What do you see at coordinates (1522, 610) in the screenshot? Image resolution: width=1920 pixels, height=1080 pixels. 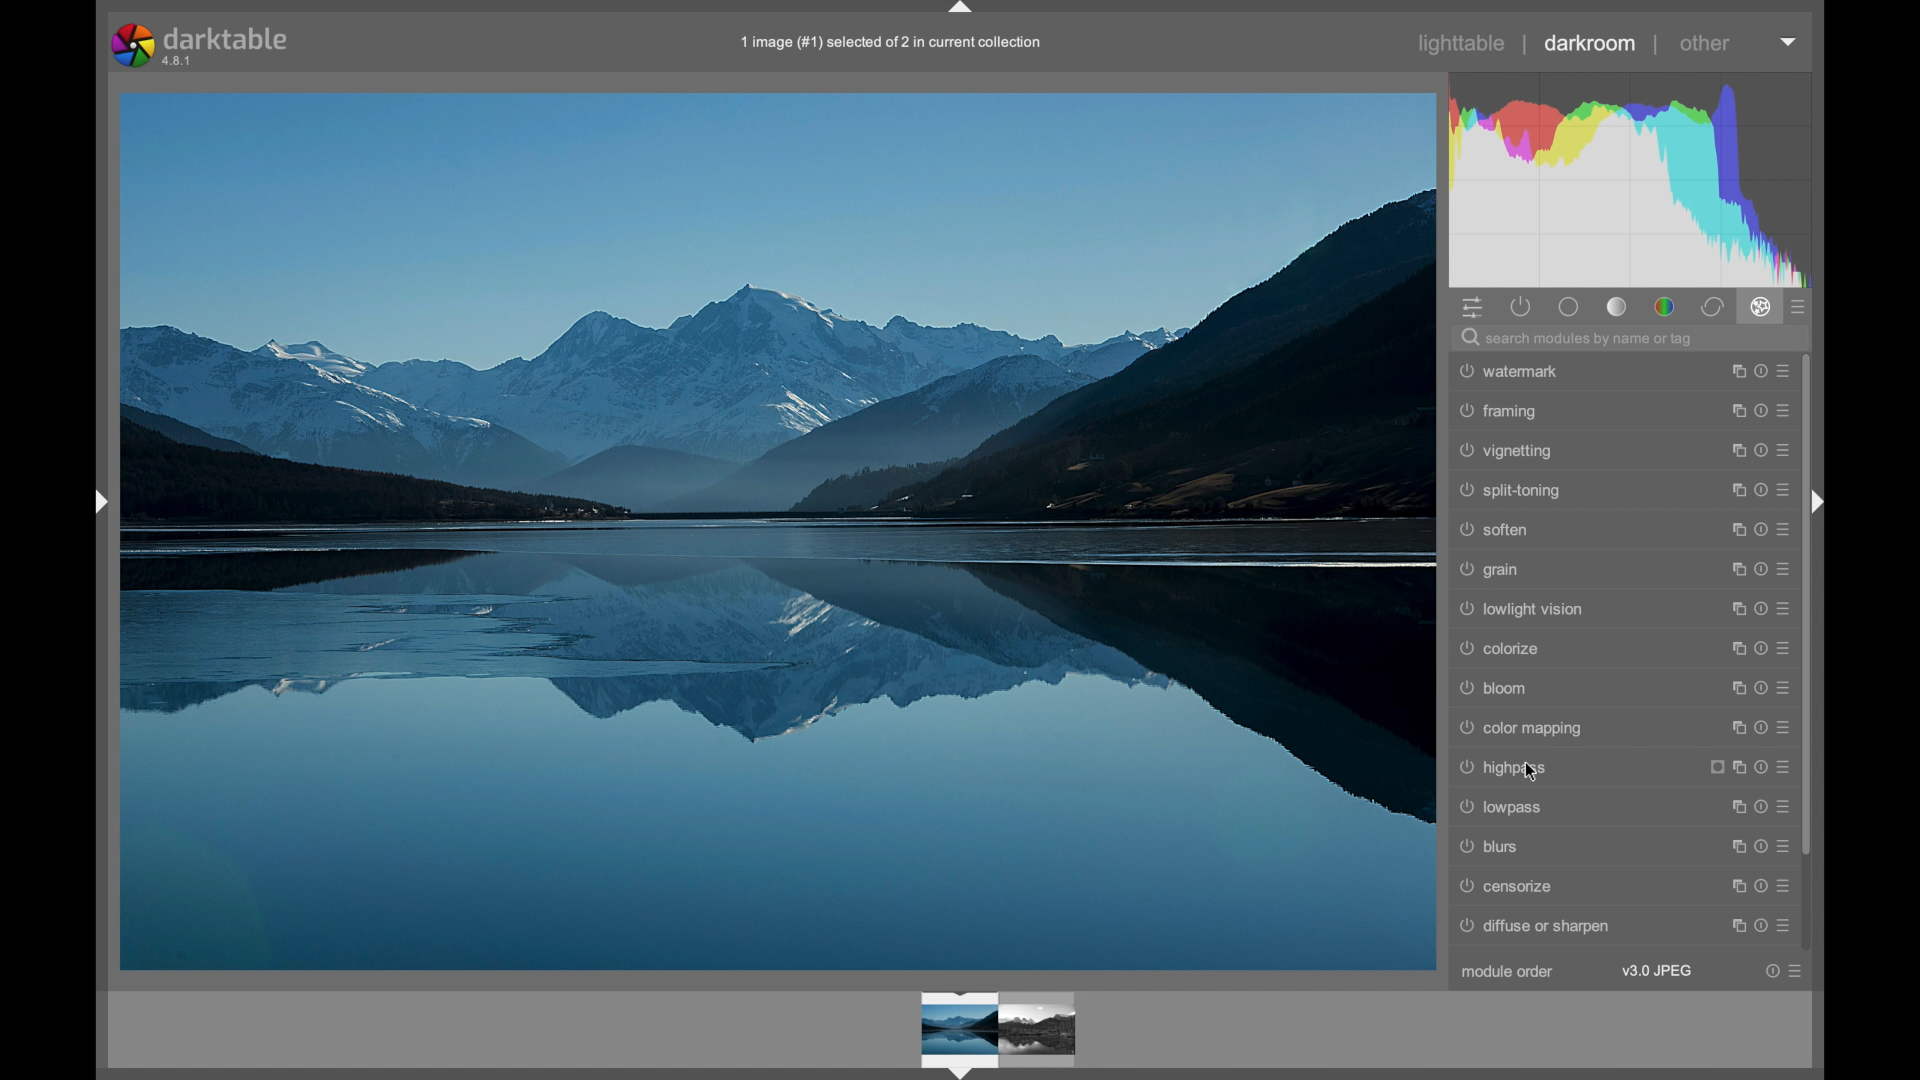 I see `lowlightvision` at bounding box center [1522, 610].